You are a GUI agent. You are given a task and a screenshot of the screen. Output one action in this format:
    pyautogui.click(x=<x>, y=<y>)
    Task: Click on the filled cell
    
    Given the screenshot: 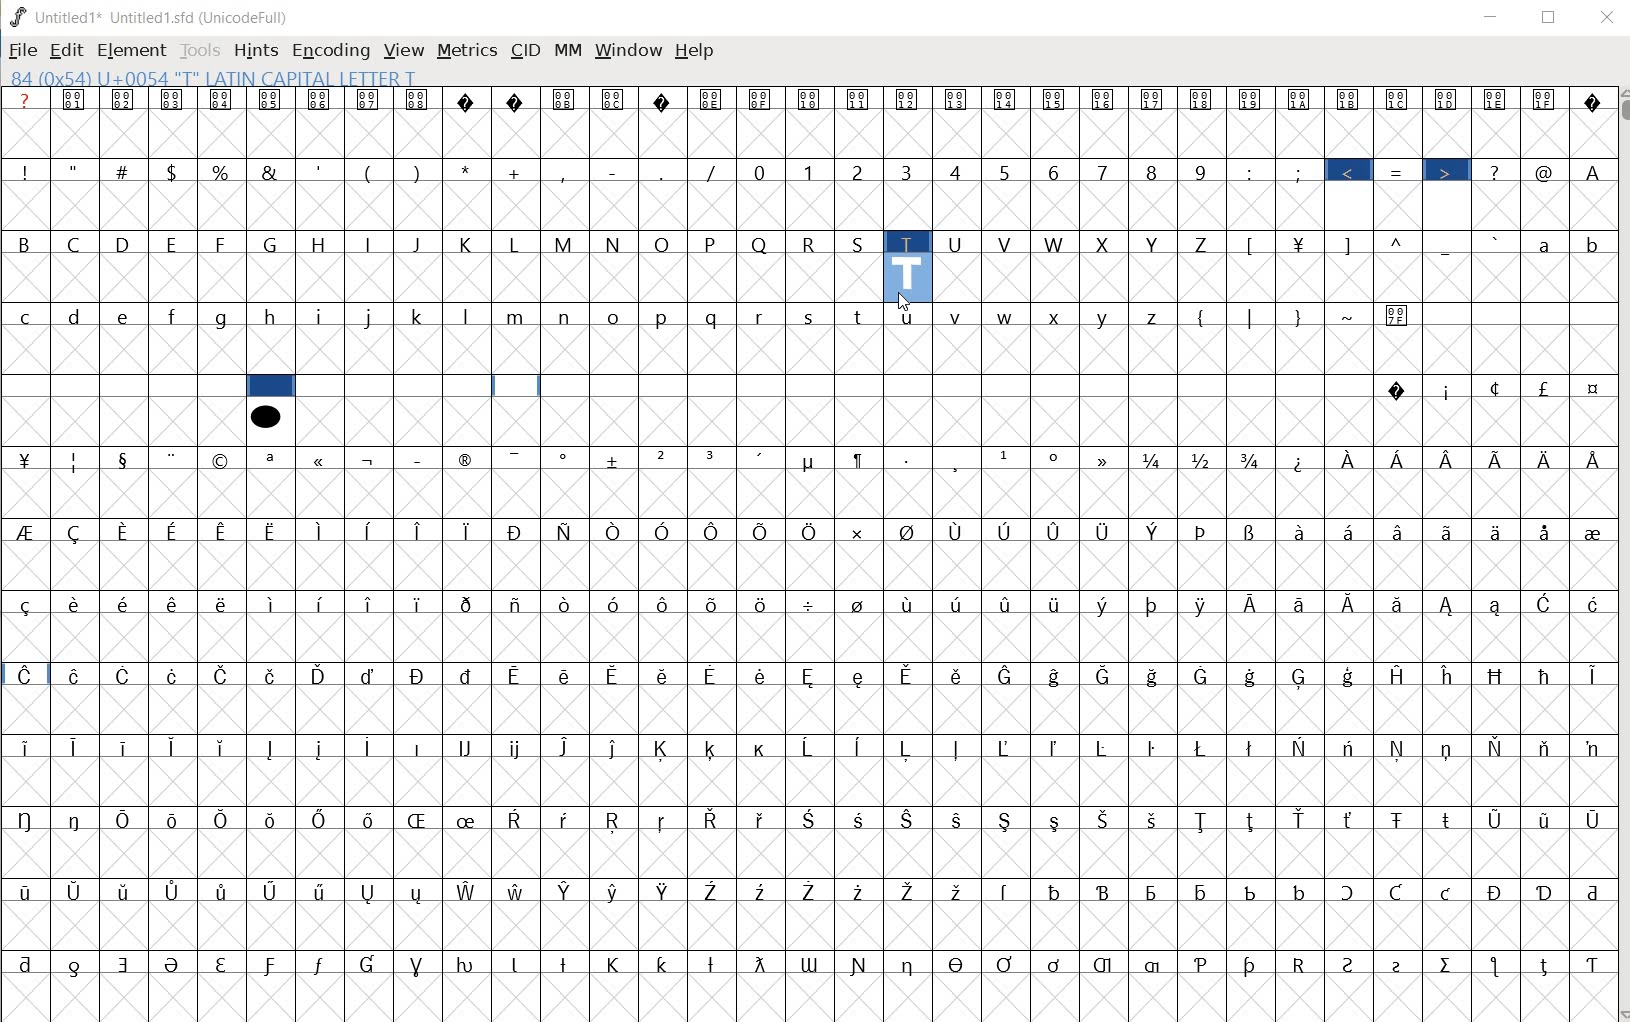 What is the action you would take?
    pyautogui.click(x=271, y=386)
    